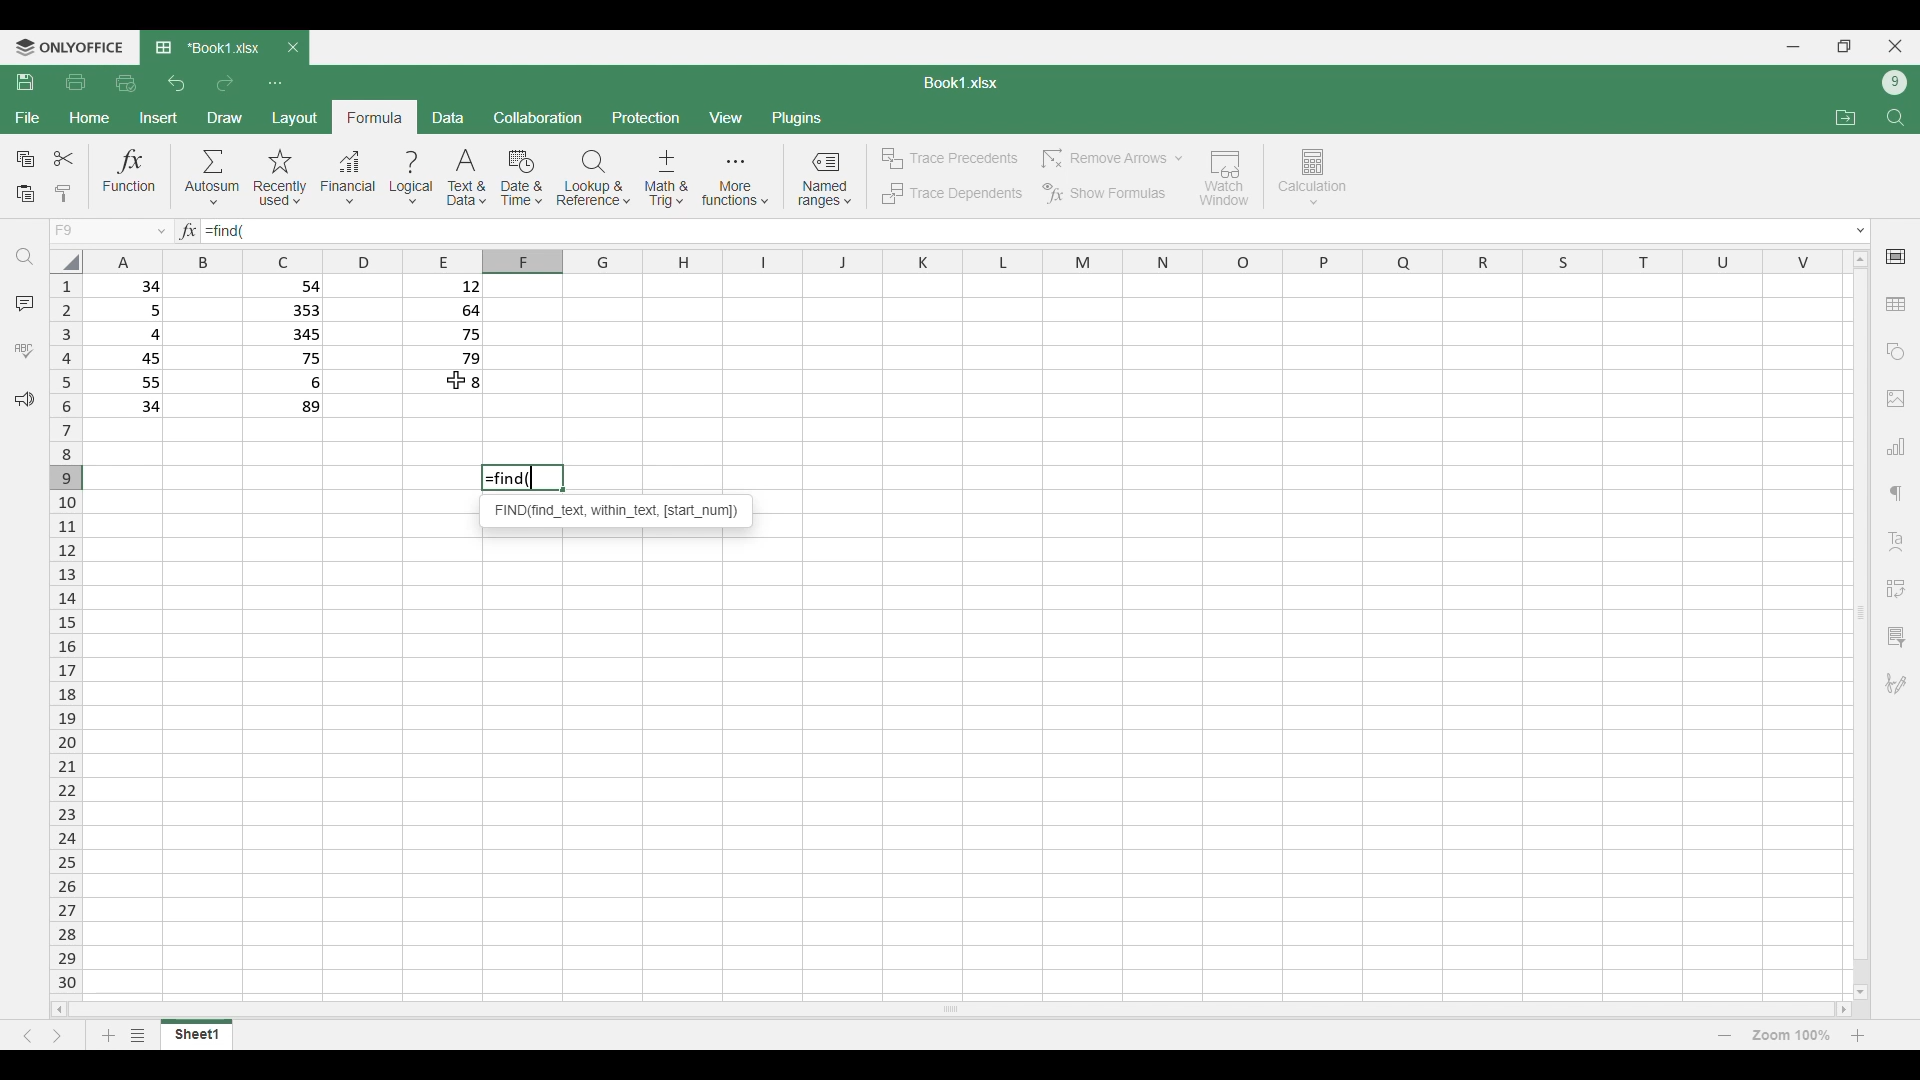 This screenshot has height=1080, width=1920. What do you see at coordinates (139, 1035) in the screenshot?
I see `List of sheets` at bounding box center [139, 1035].